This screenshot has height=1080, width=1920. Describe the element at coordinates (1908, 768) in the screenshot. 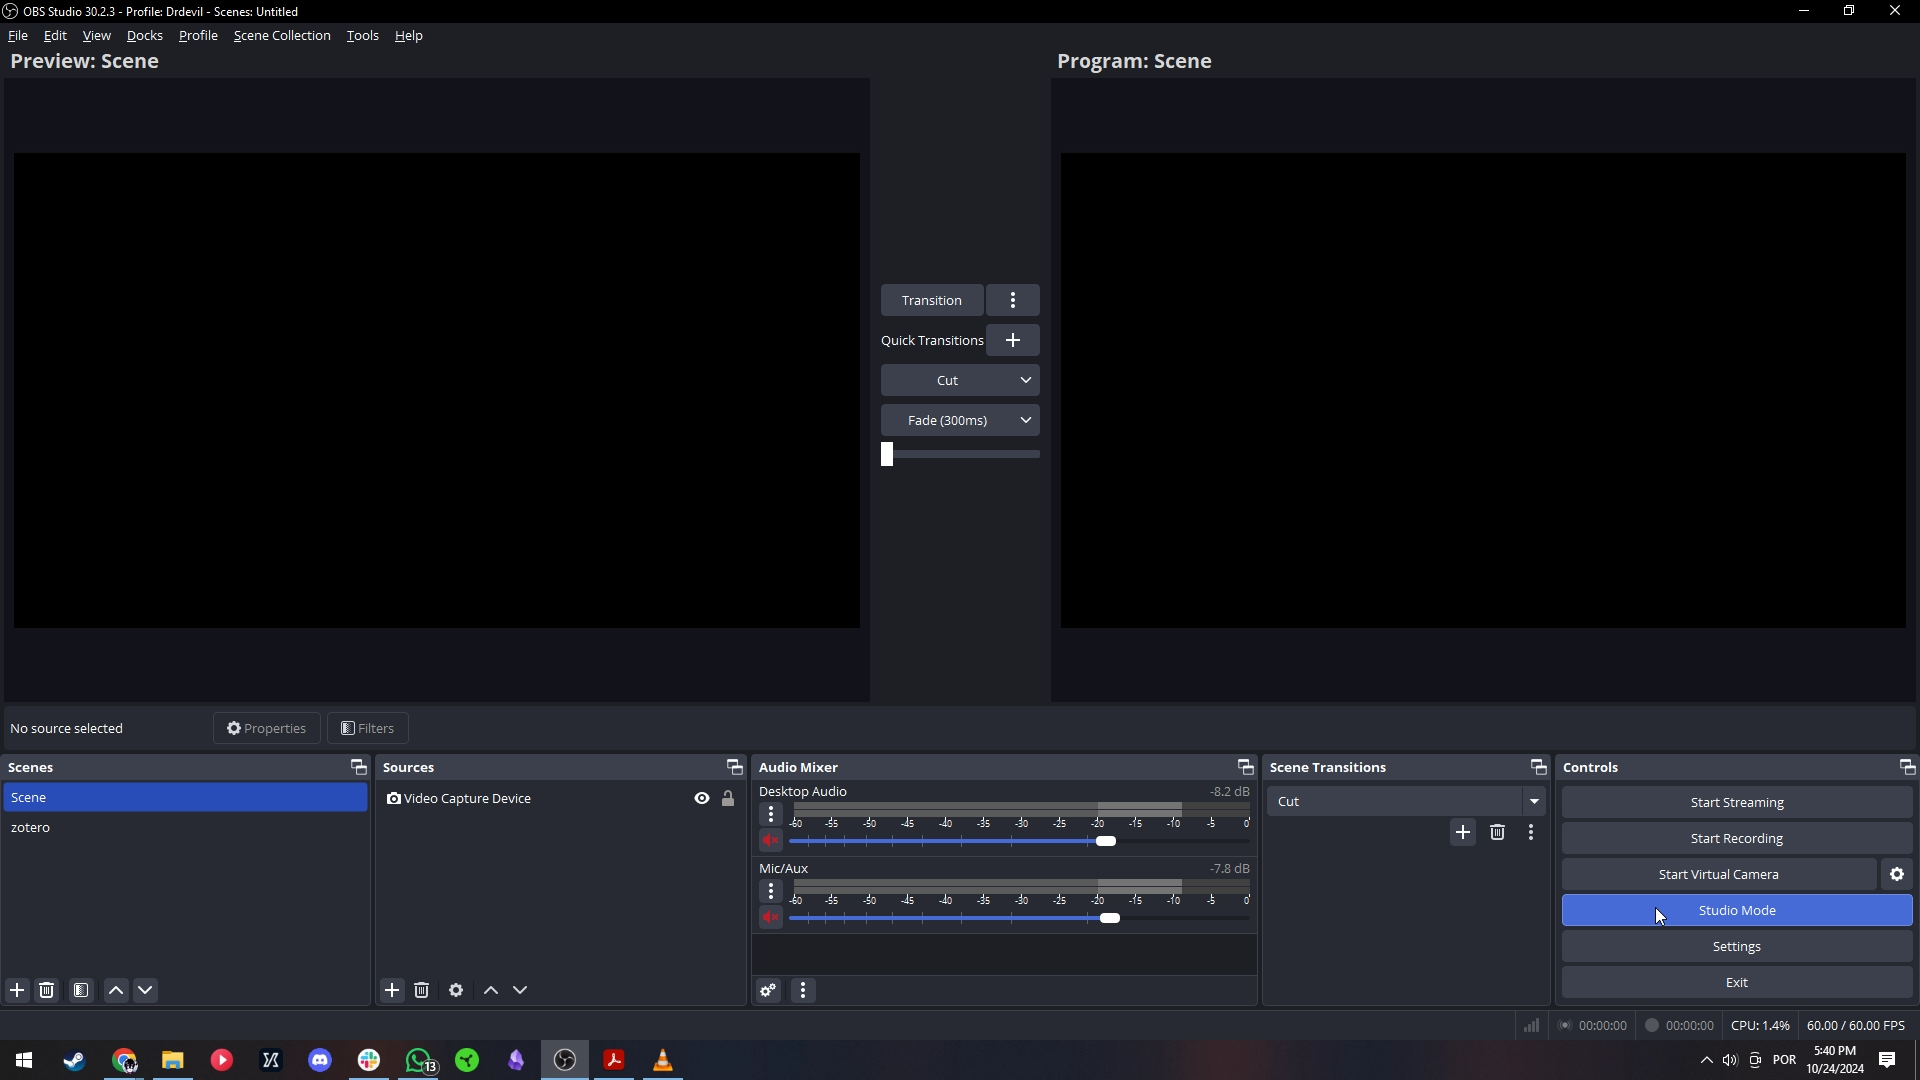

I see `Separate controls window` at that location.